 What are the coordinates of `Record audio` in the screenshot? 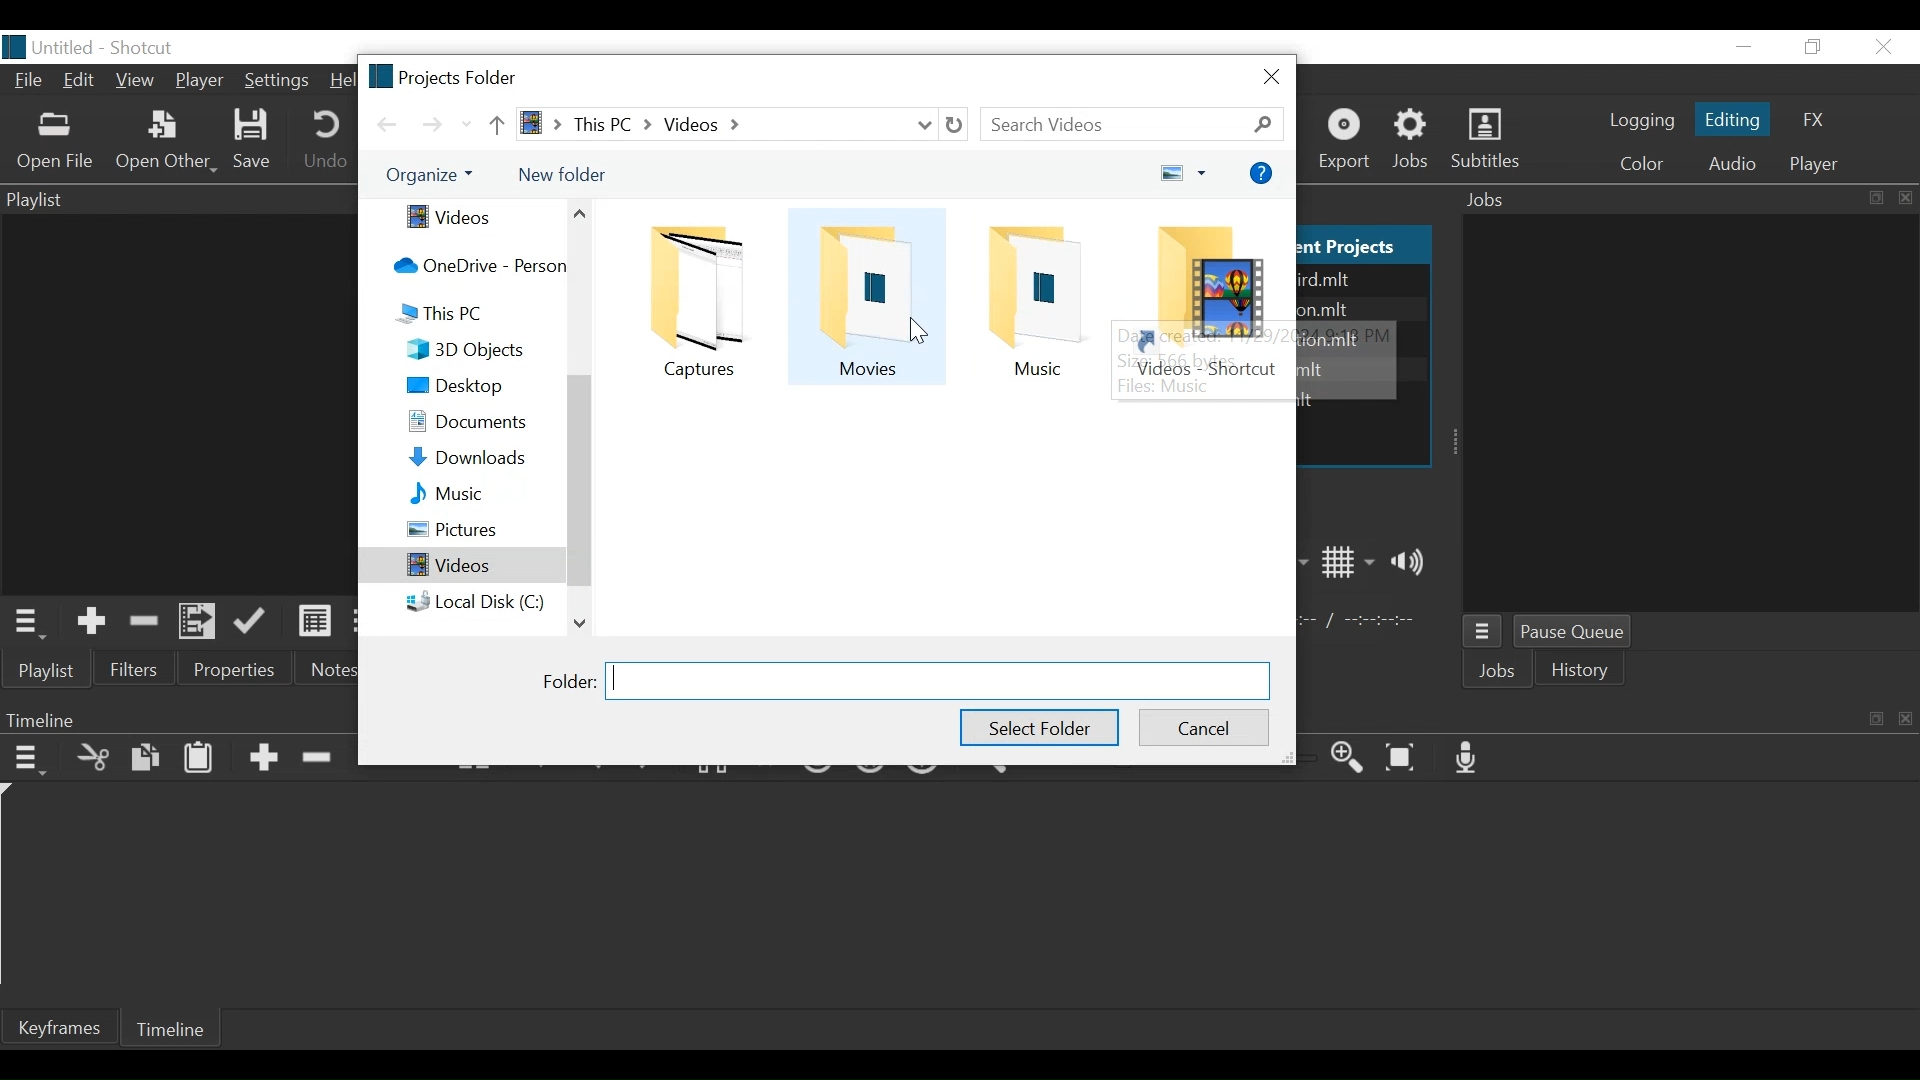 It's located at (1472, 758).